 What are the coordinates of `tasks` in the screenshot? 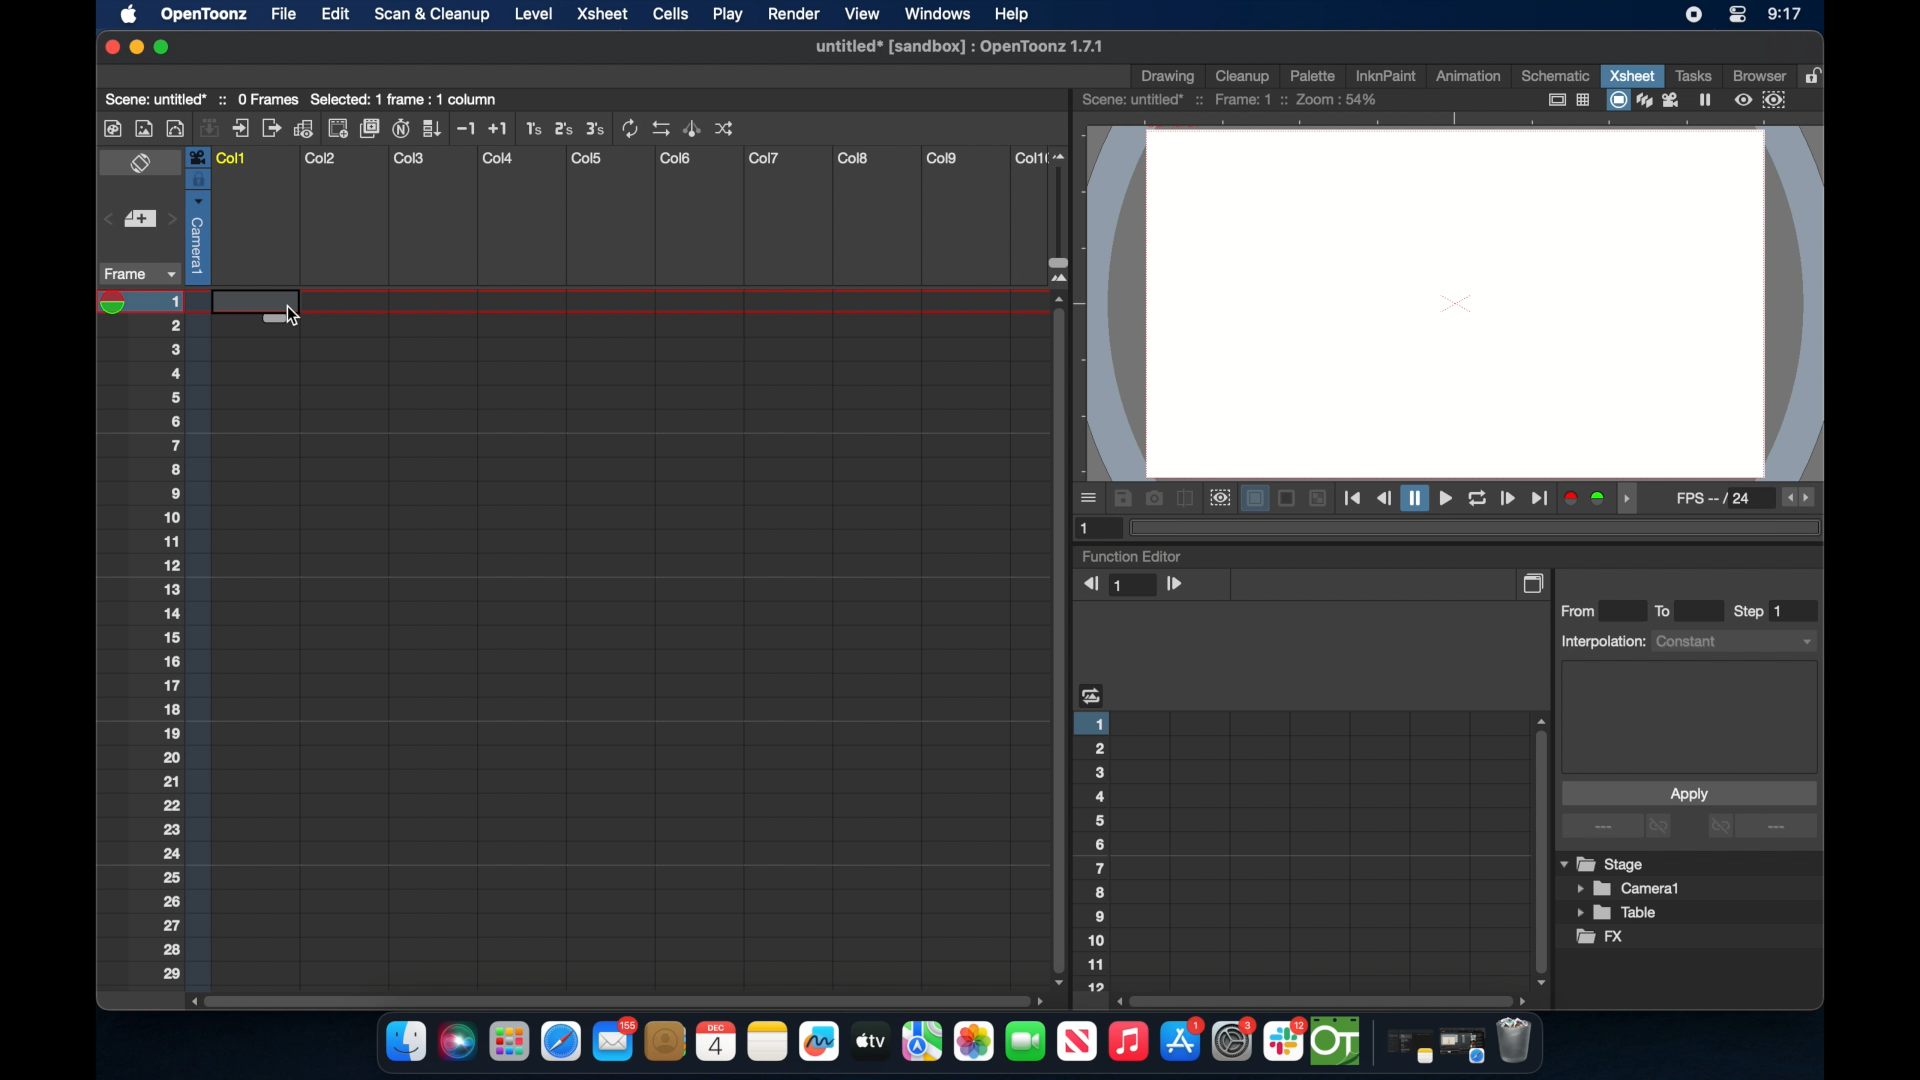 It's located at (1692, 75).